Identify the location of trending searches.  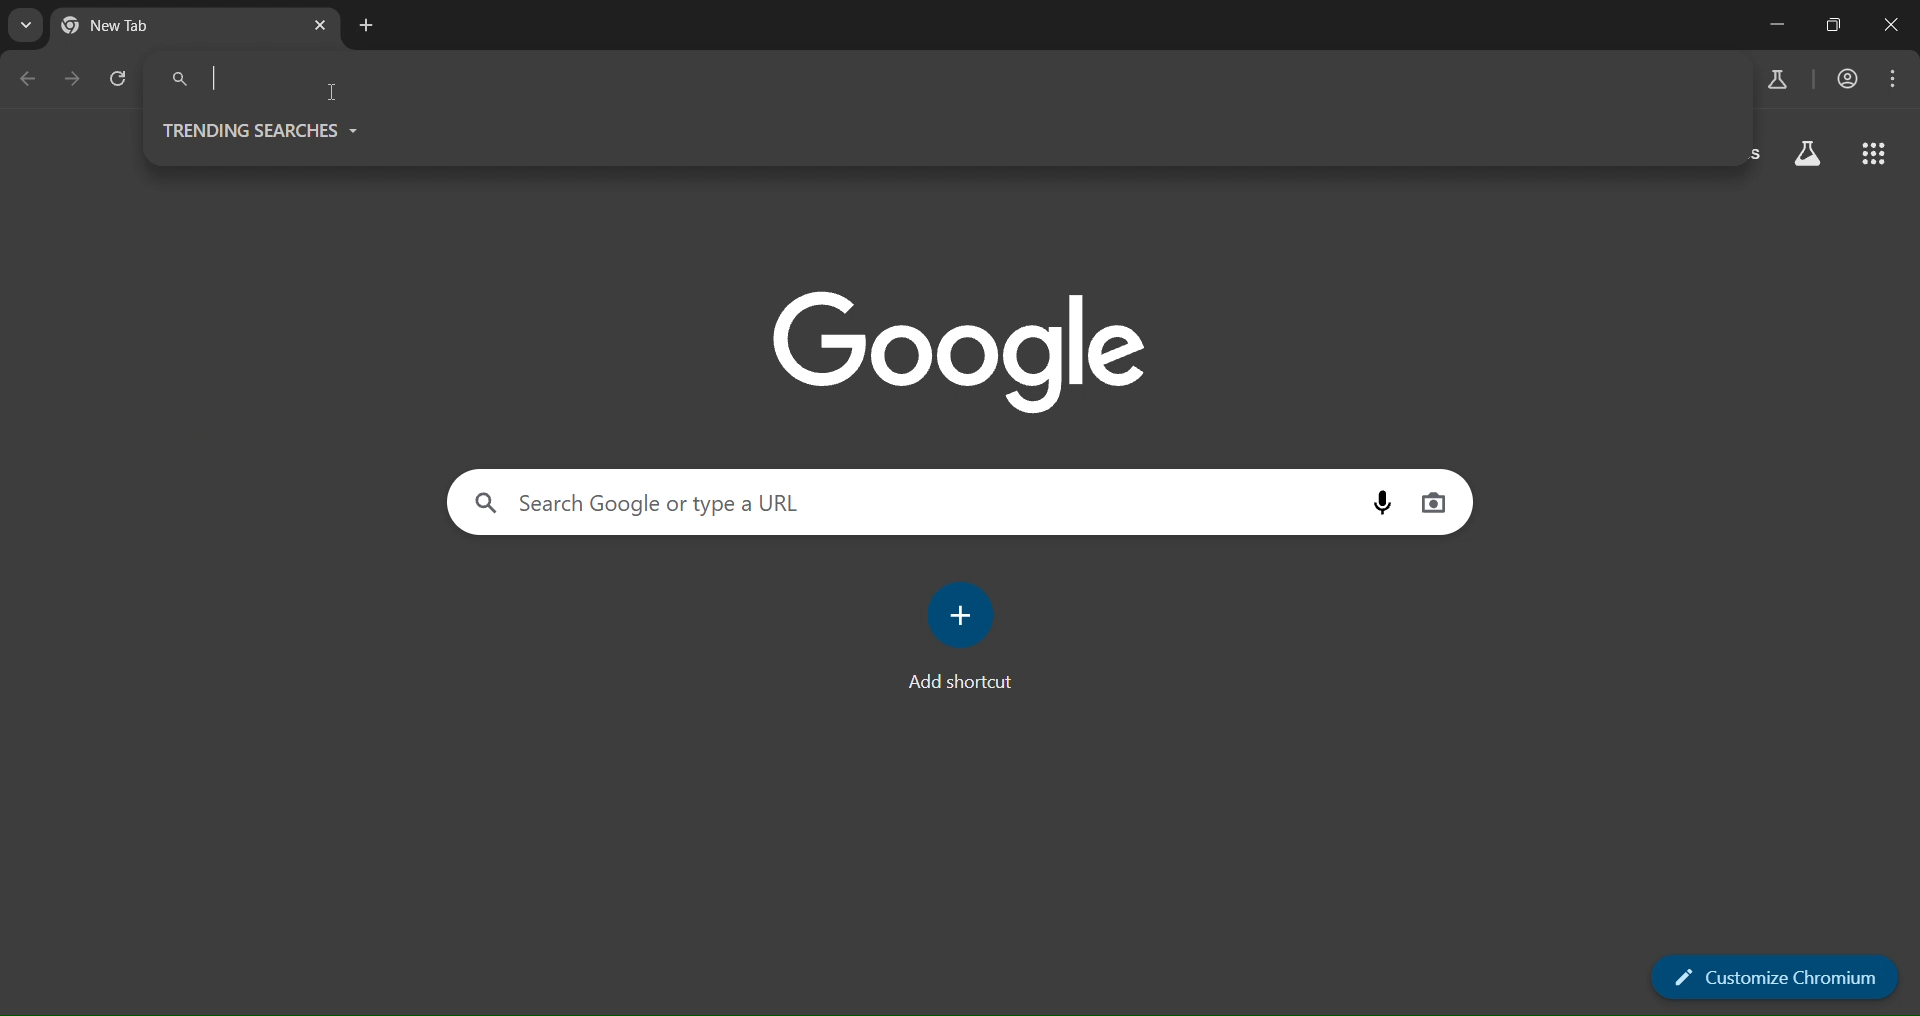
(253, 129).